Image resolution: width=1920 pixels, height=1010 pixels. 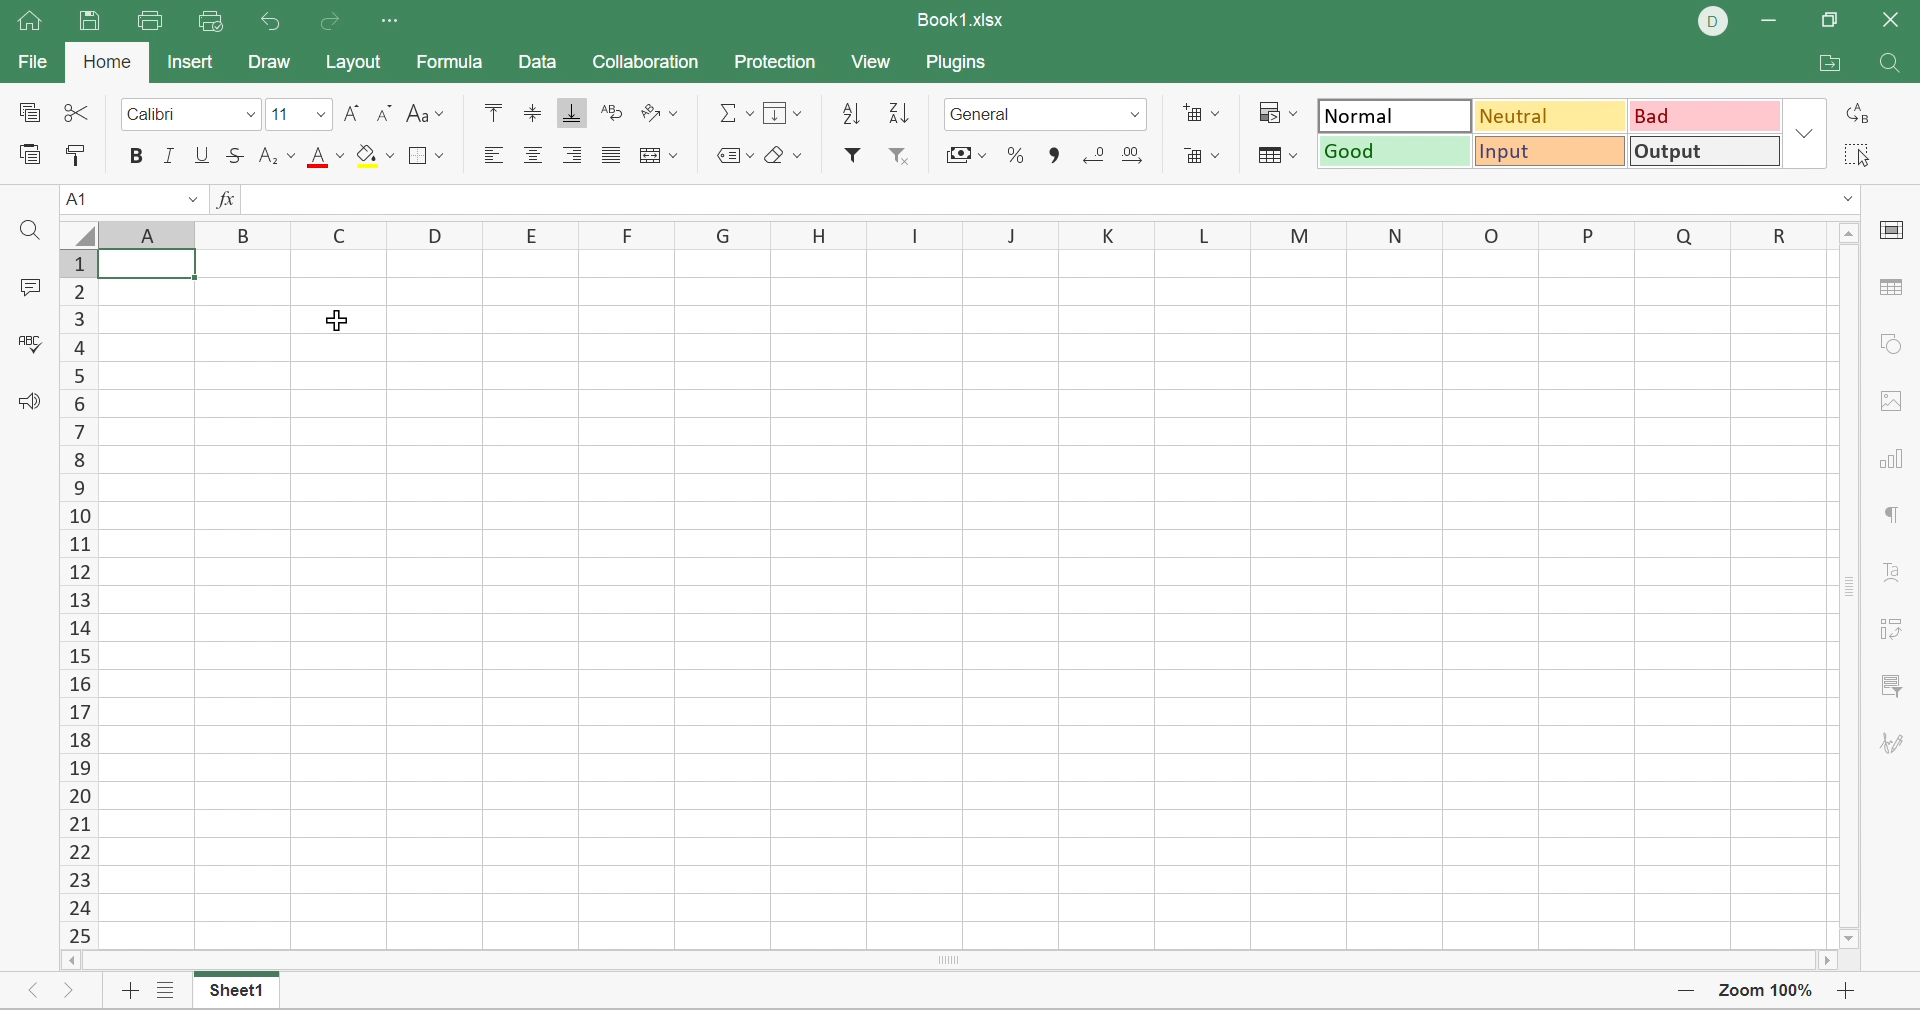 What do you see at coordinates (1852, 114) in the screenshot?
I see `Replace` at bounding box center [1852, 114].